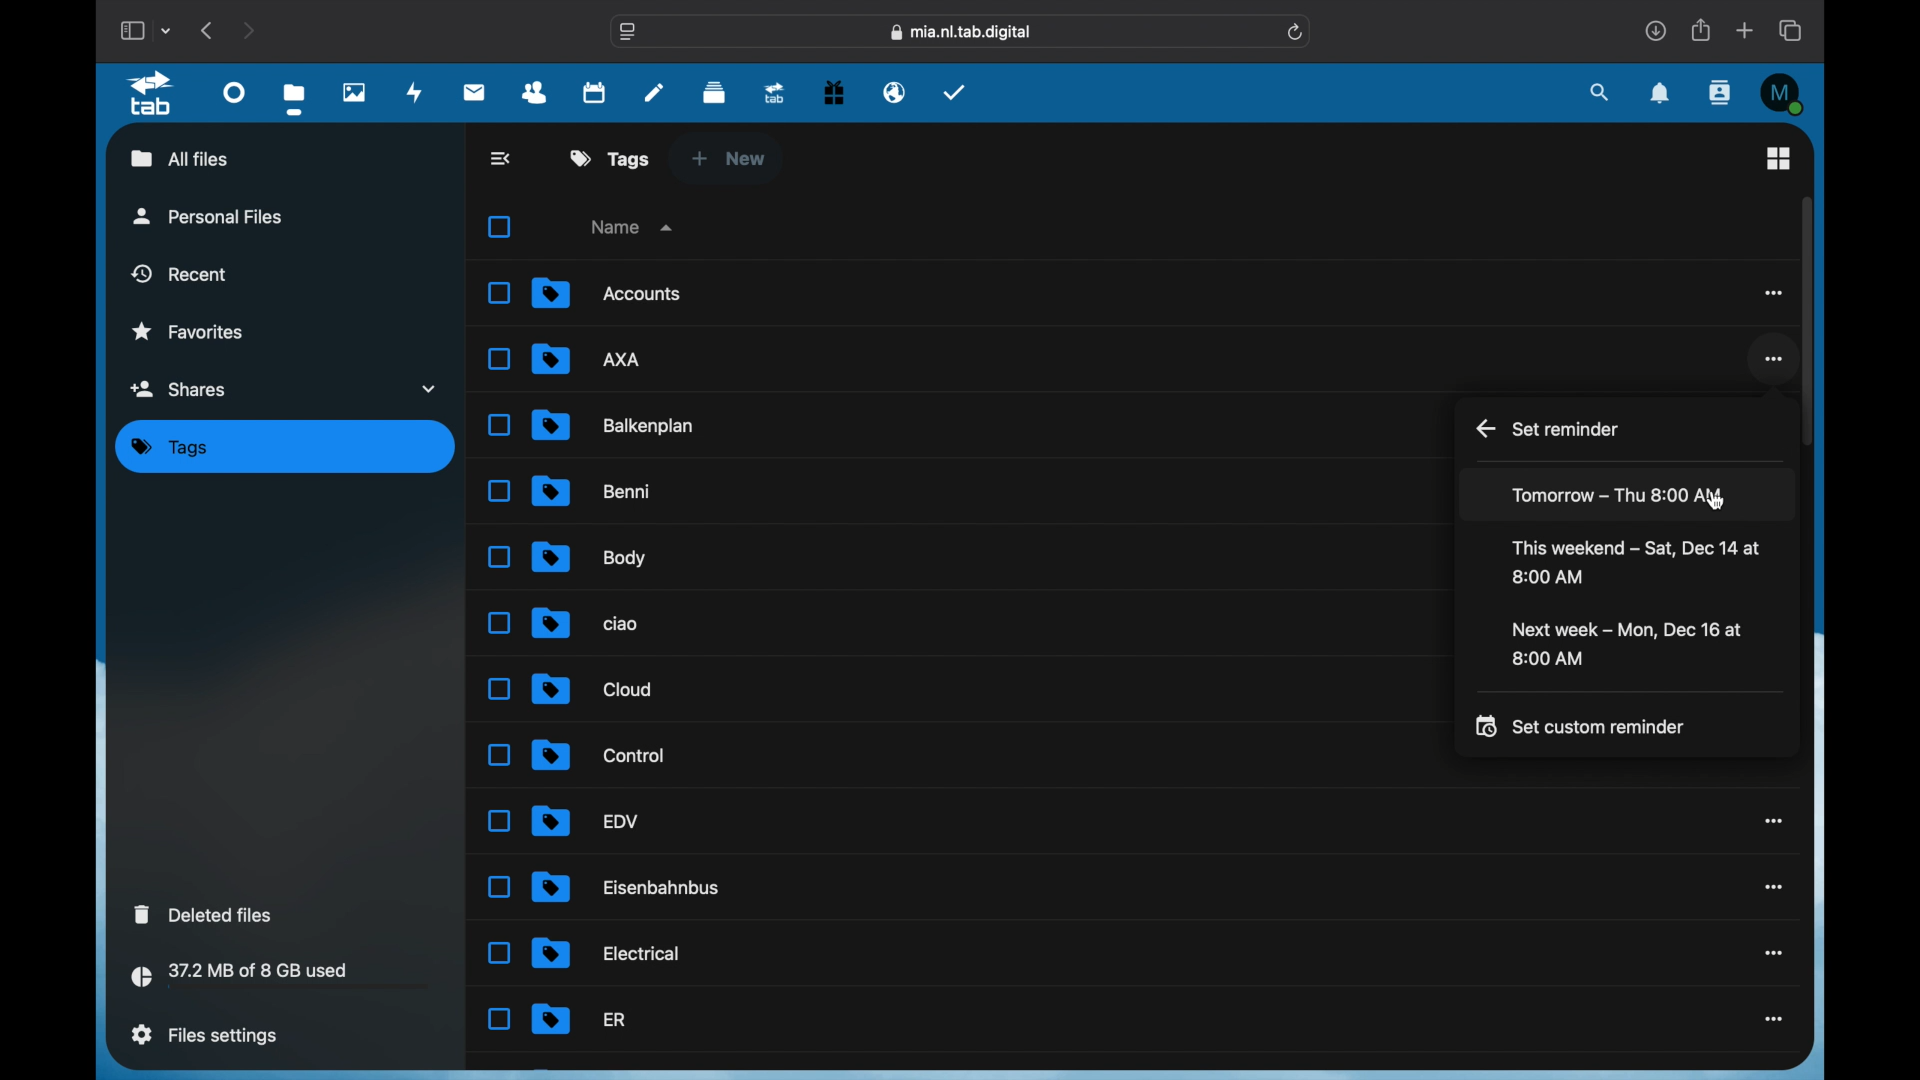 The height and width of the screenshot is (1080, 1920). Describe the element at coordinates (154, 94) in the screenshot. I see `tab` at that location.